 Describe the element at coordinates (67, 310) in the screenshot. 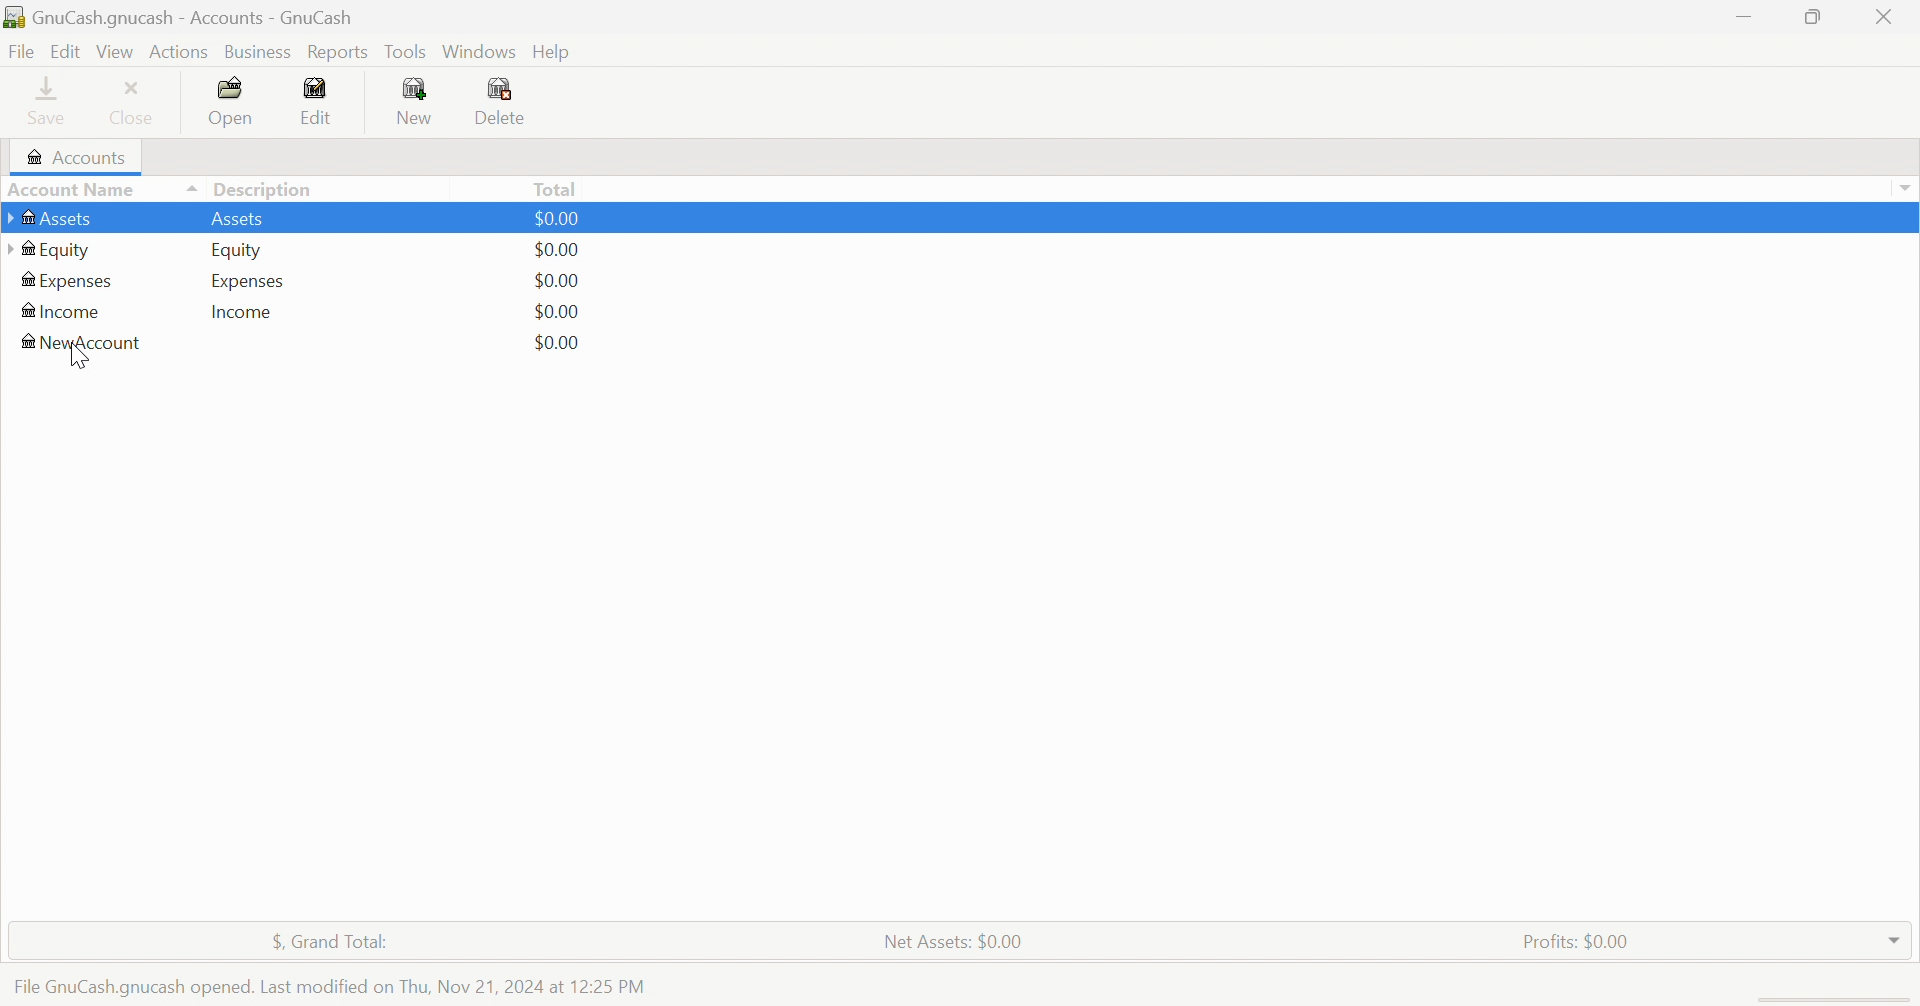

I see `Income` at that location.